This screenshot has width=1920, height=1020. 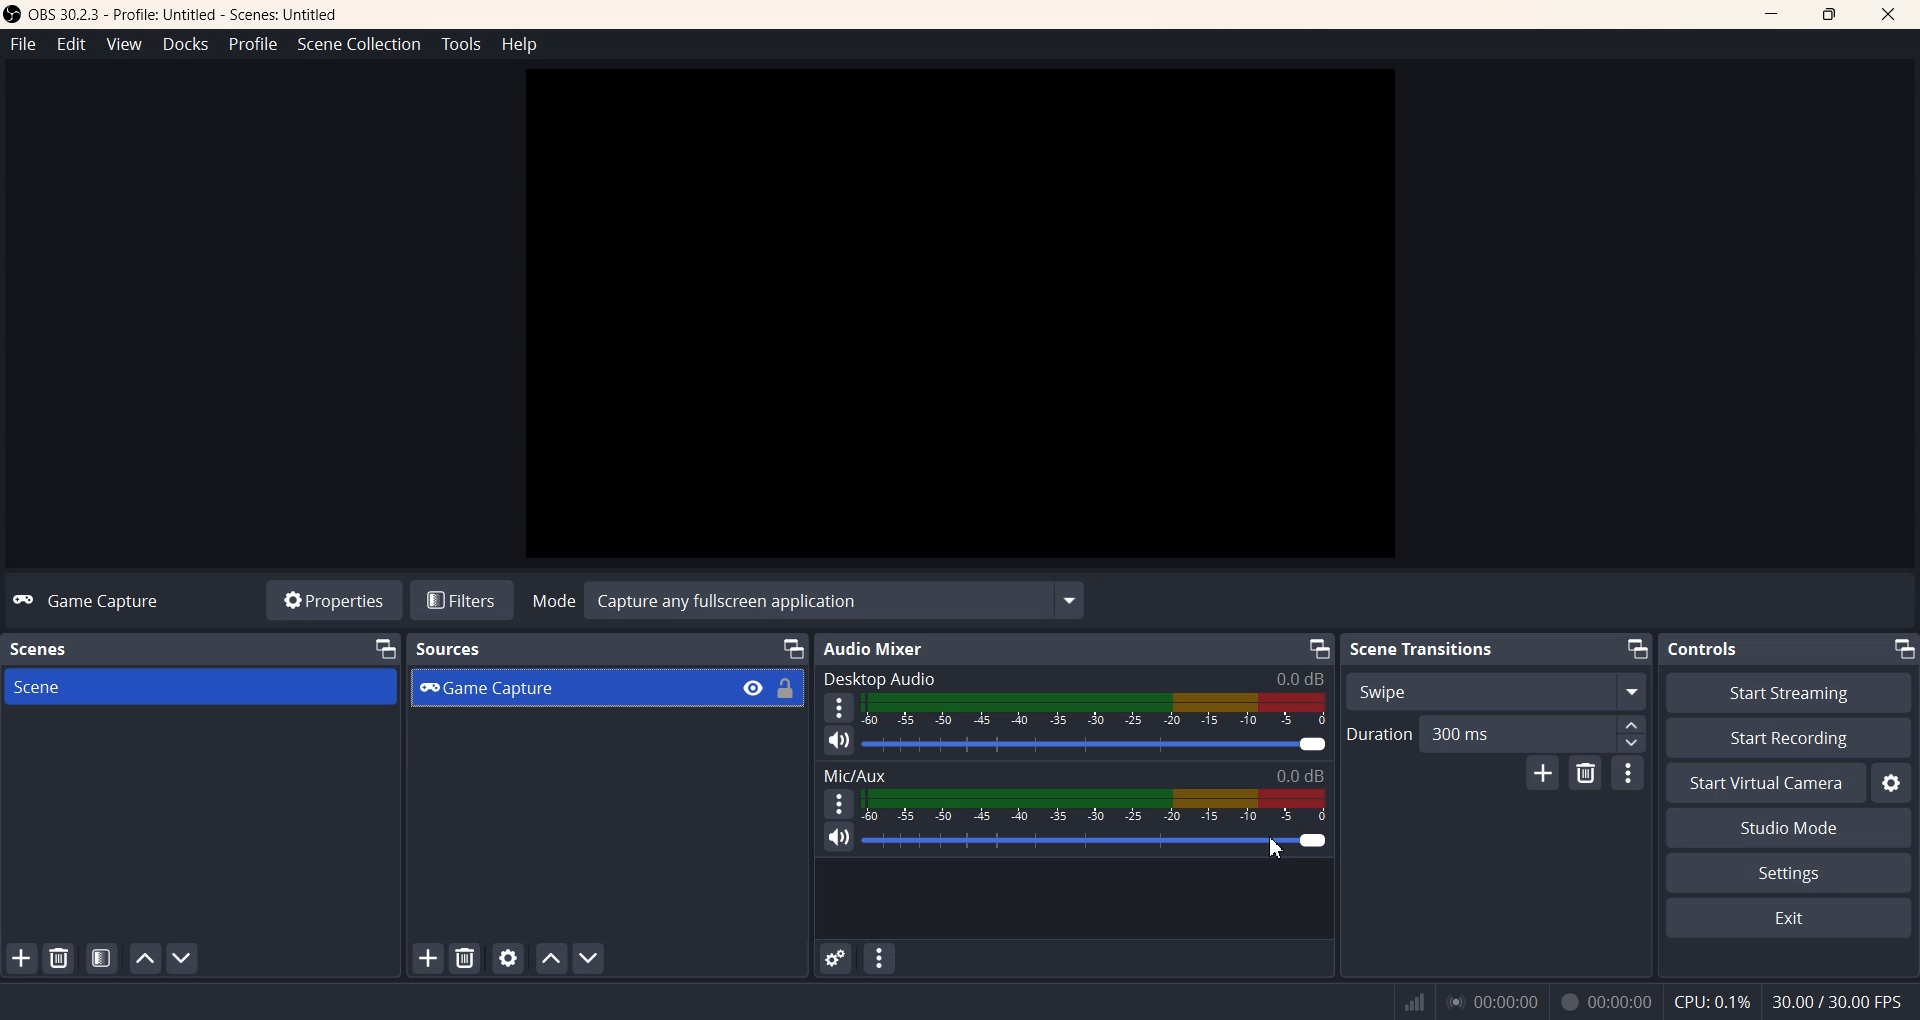 I want to click on Docks, so click(x=183, y=44).